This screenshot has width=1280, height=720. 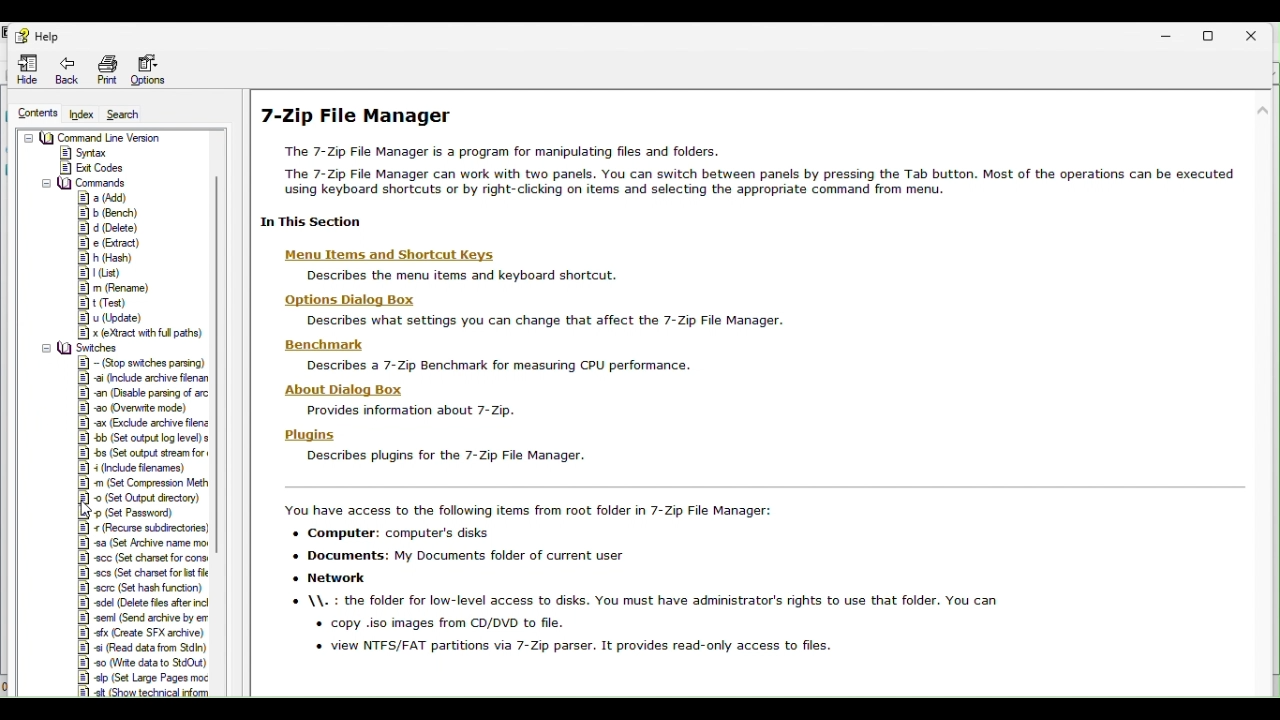 I want to click on Include archive, so click(x=140, y=380).